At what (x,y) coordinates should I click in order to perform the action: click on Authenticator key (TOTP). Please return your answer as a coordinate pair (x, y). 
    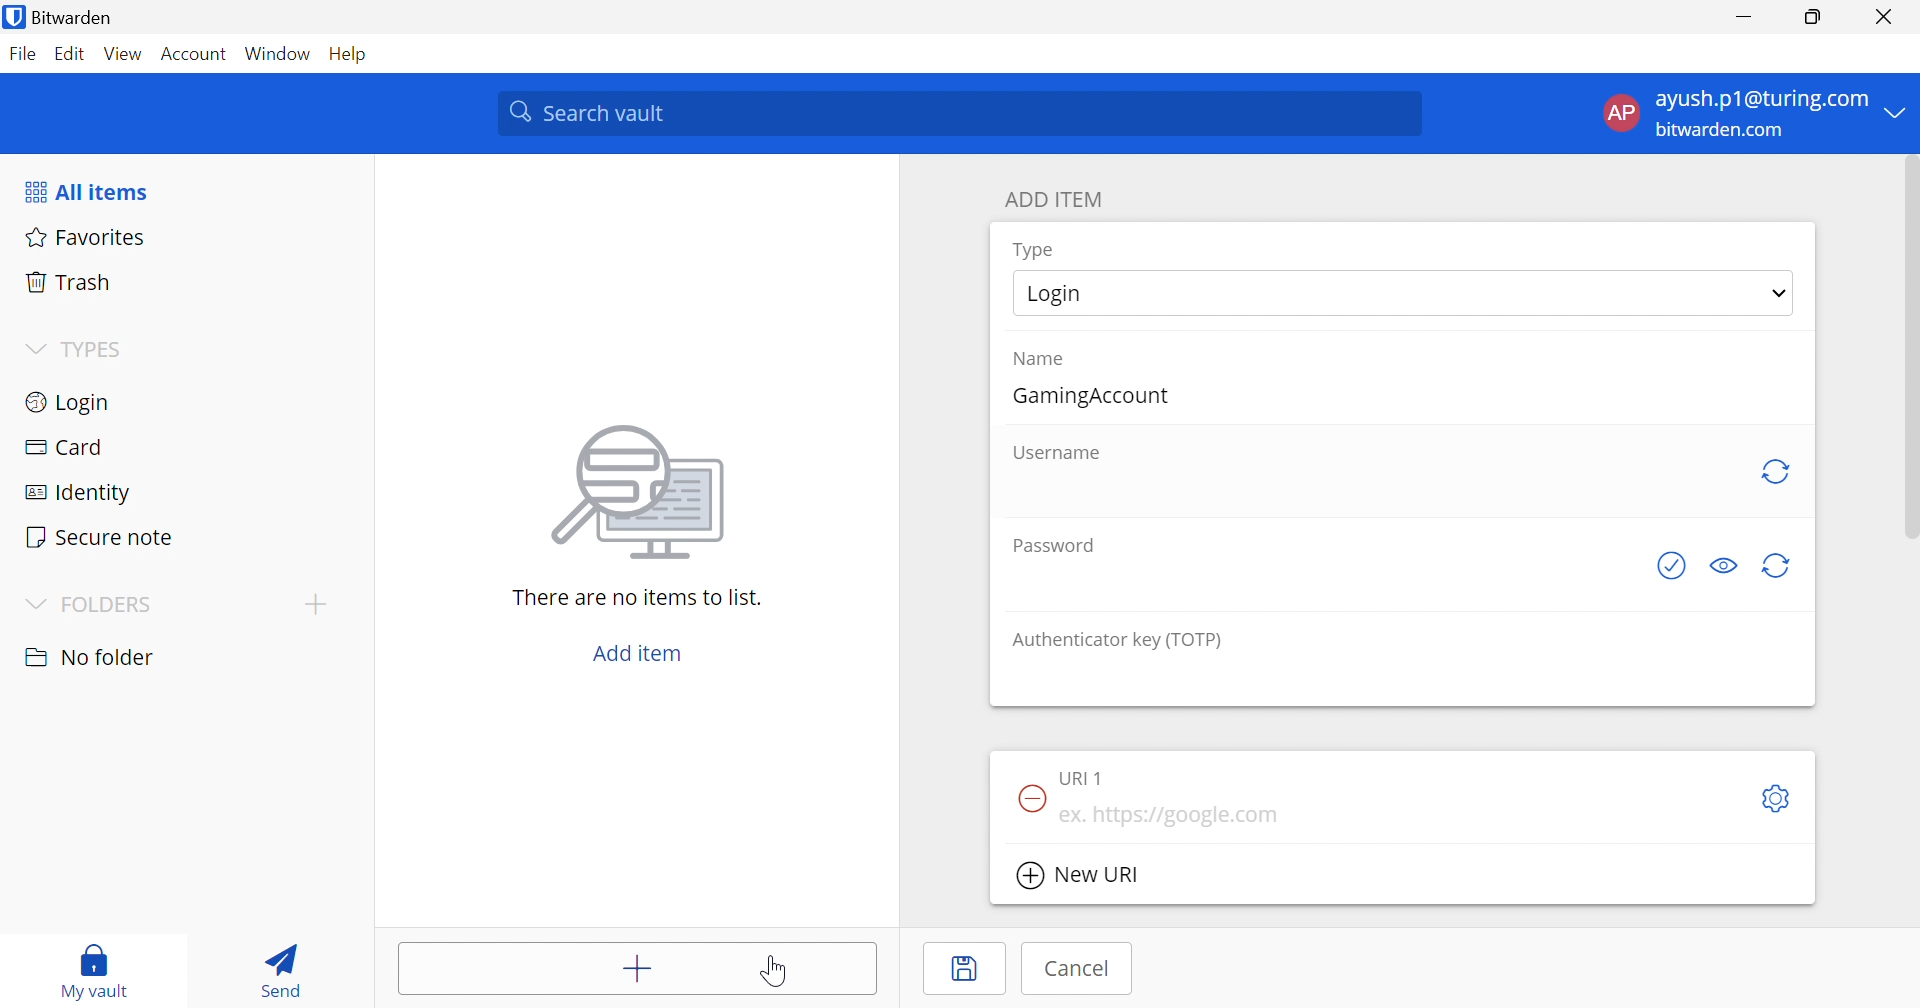
    Looking at the image, I should click on (1123, 640).